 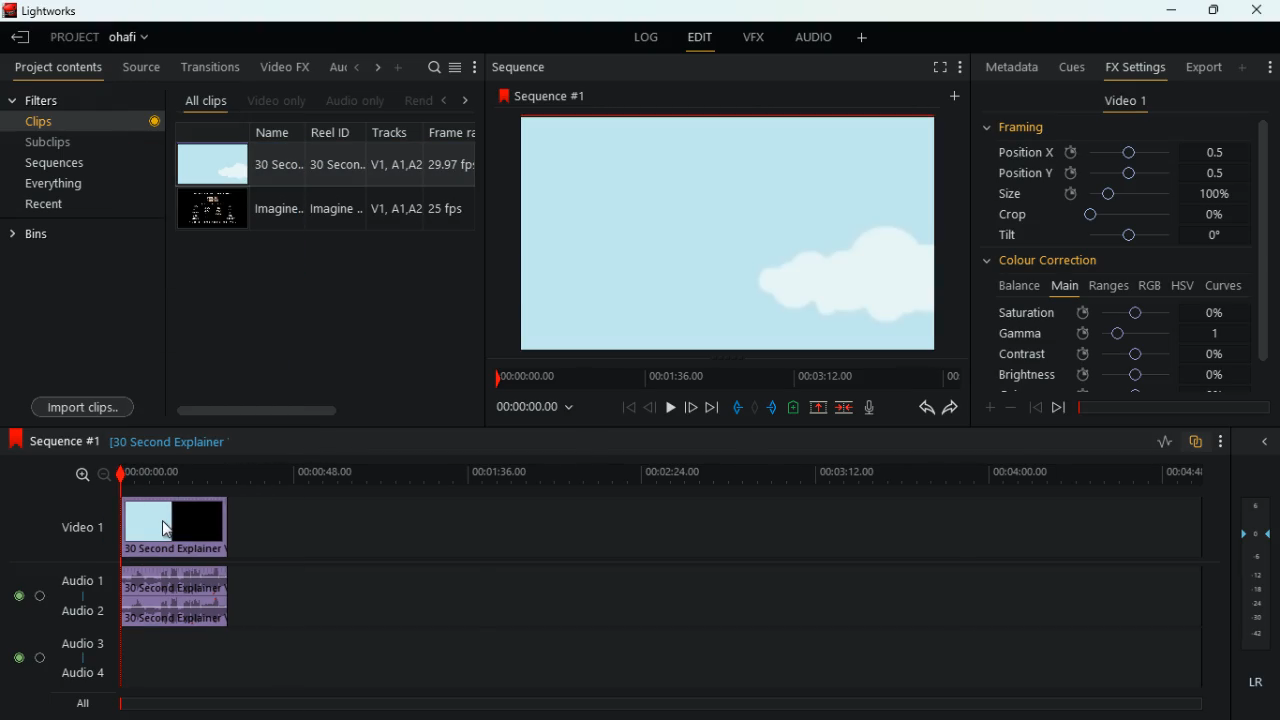 What do you see at coordinates (751, 37) in the screenshot?
I see `vfx` at bounding box center [751, 37].